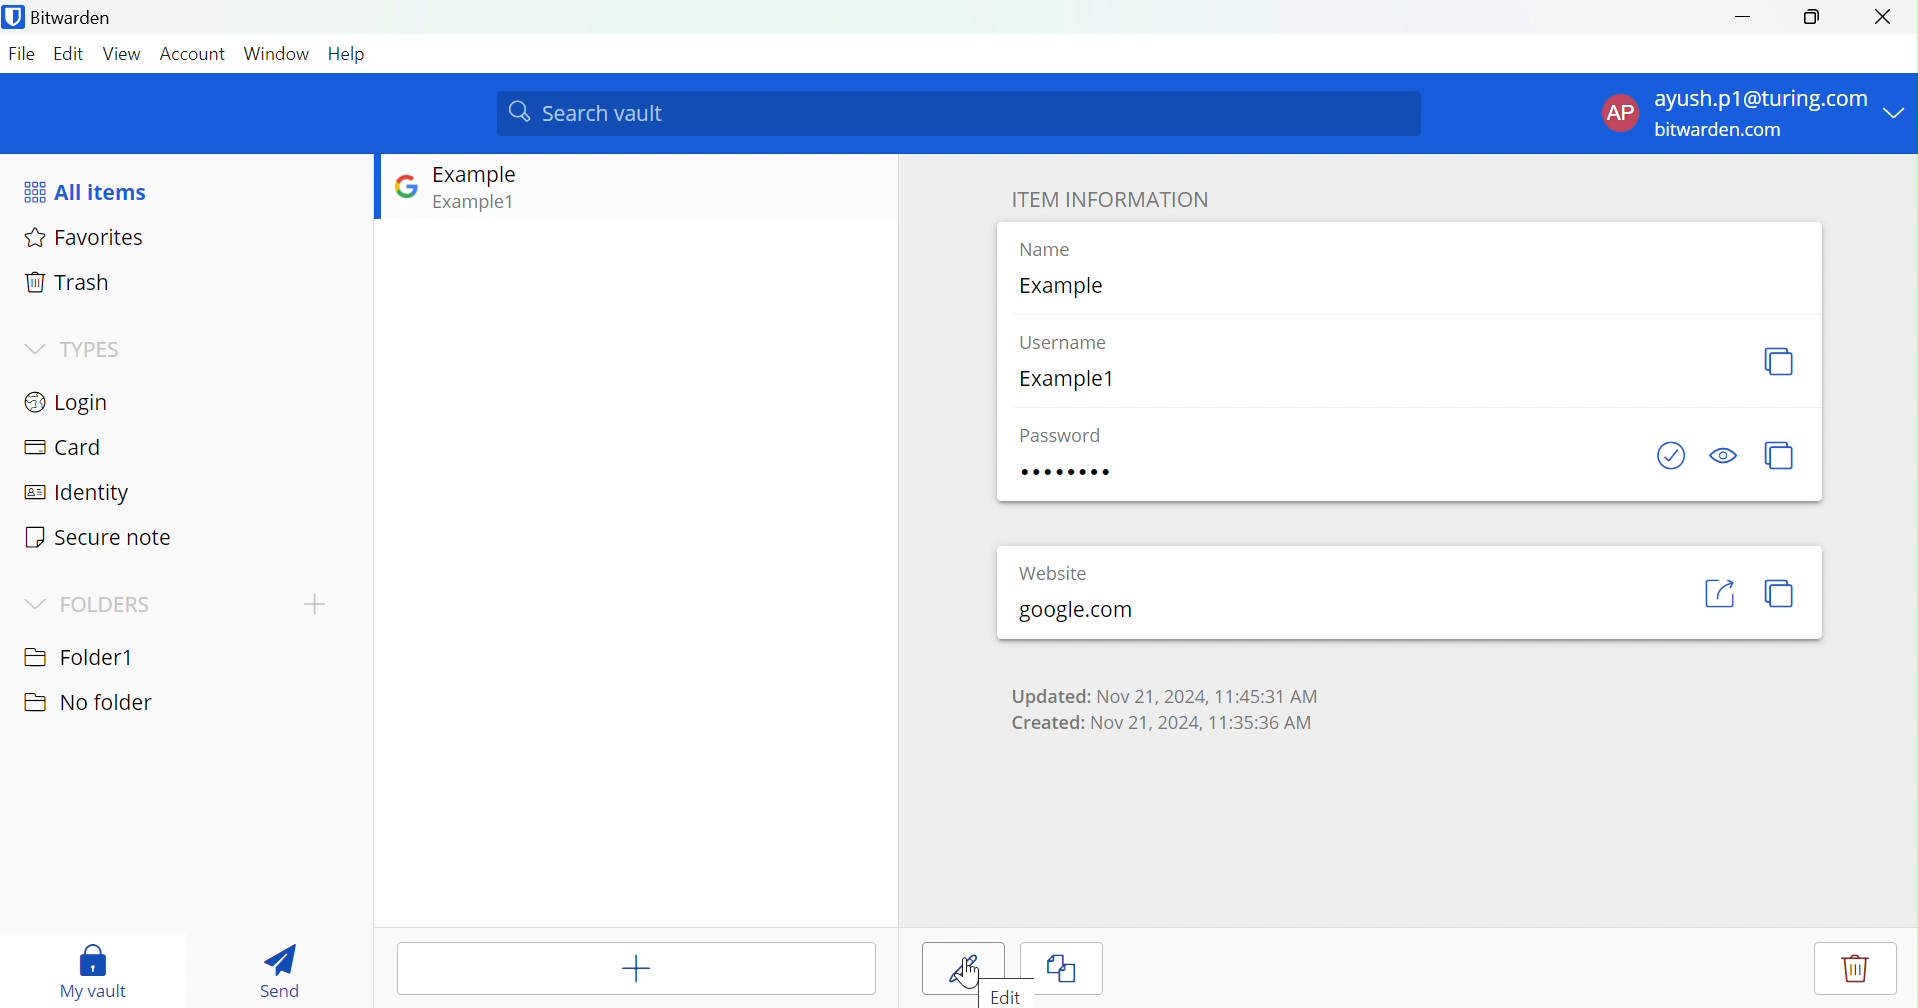  What do you see at coordinates (1109, 190) in the screenshot?
I see `ITEM INFORMATION` at bounding box center [1109, 190].